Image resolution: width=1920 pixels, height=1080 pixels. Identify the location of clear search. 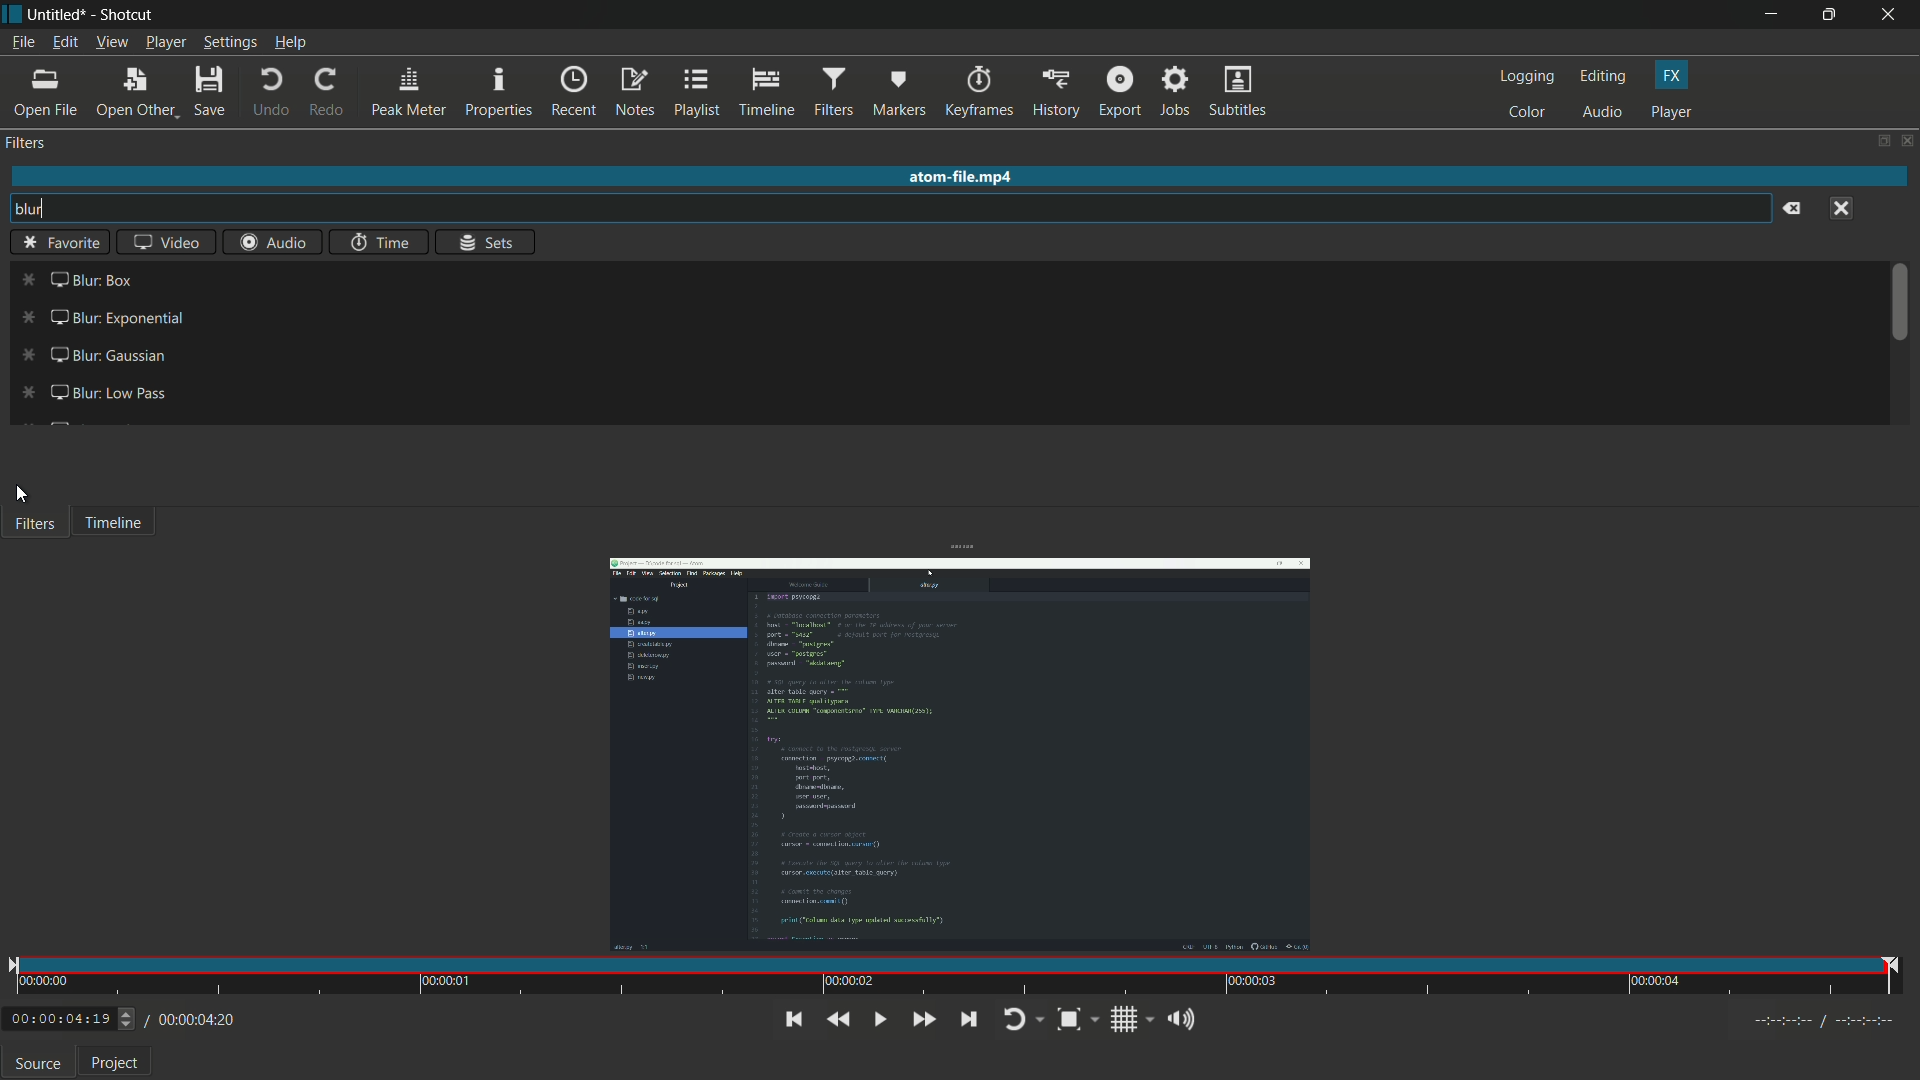
(1793, 209).